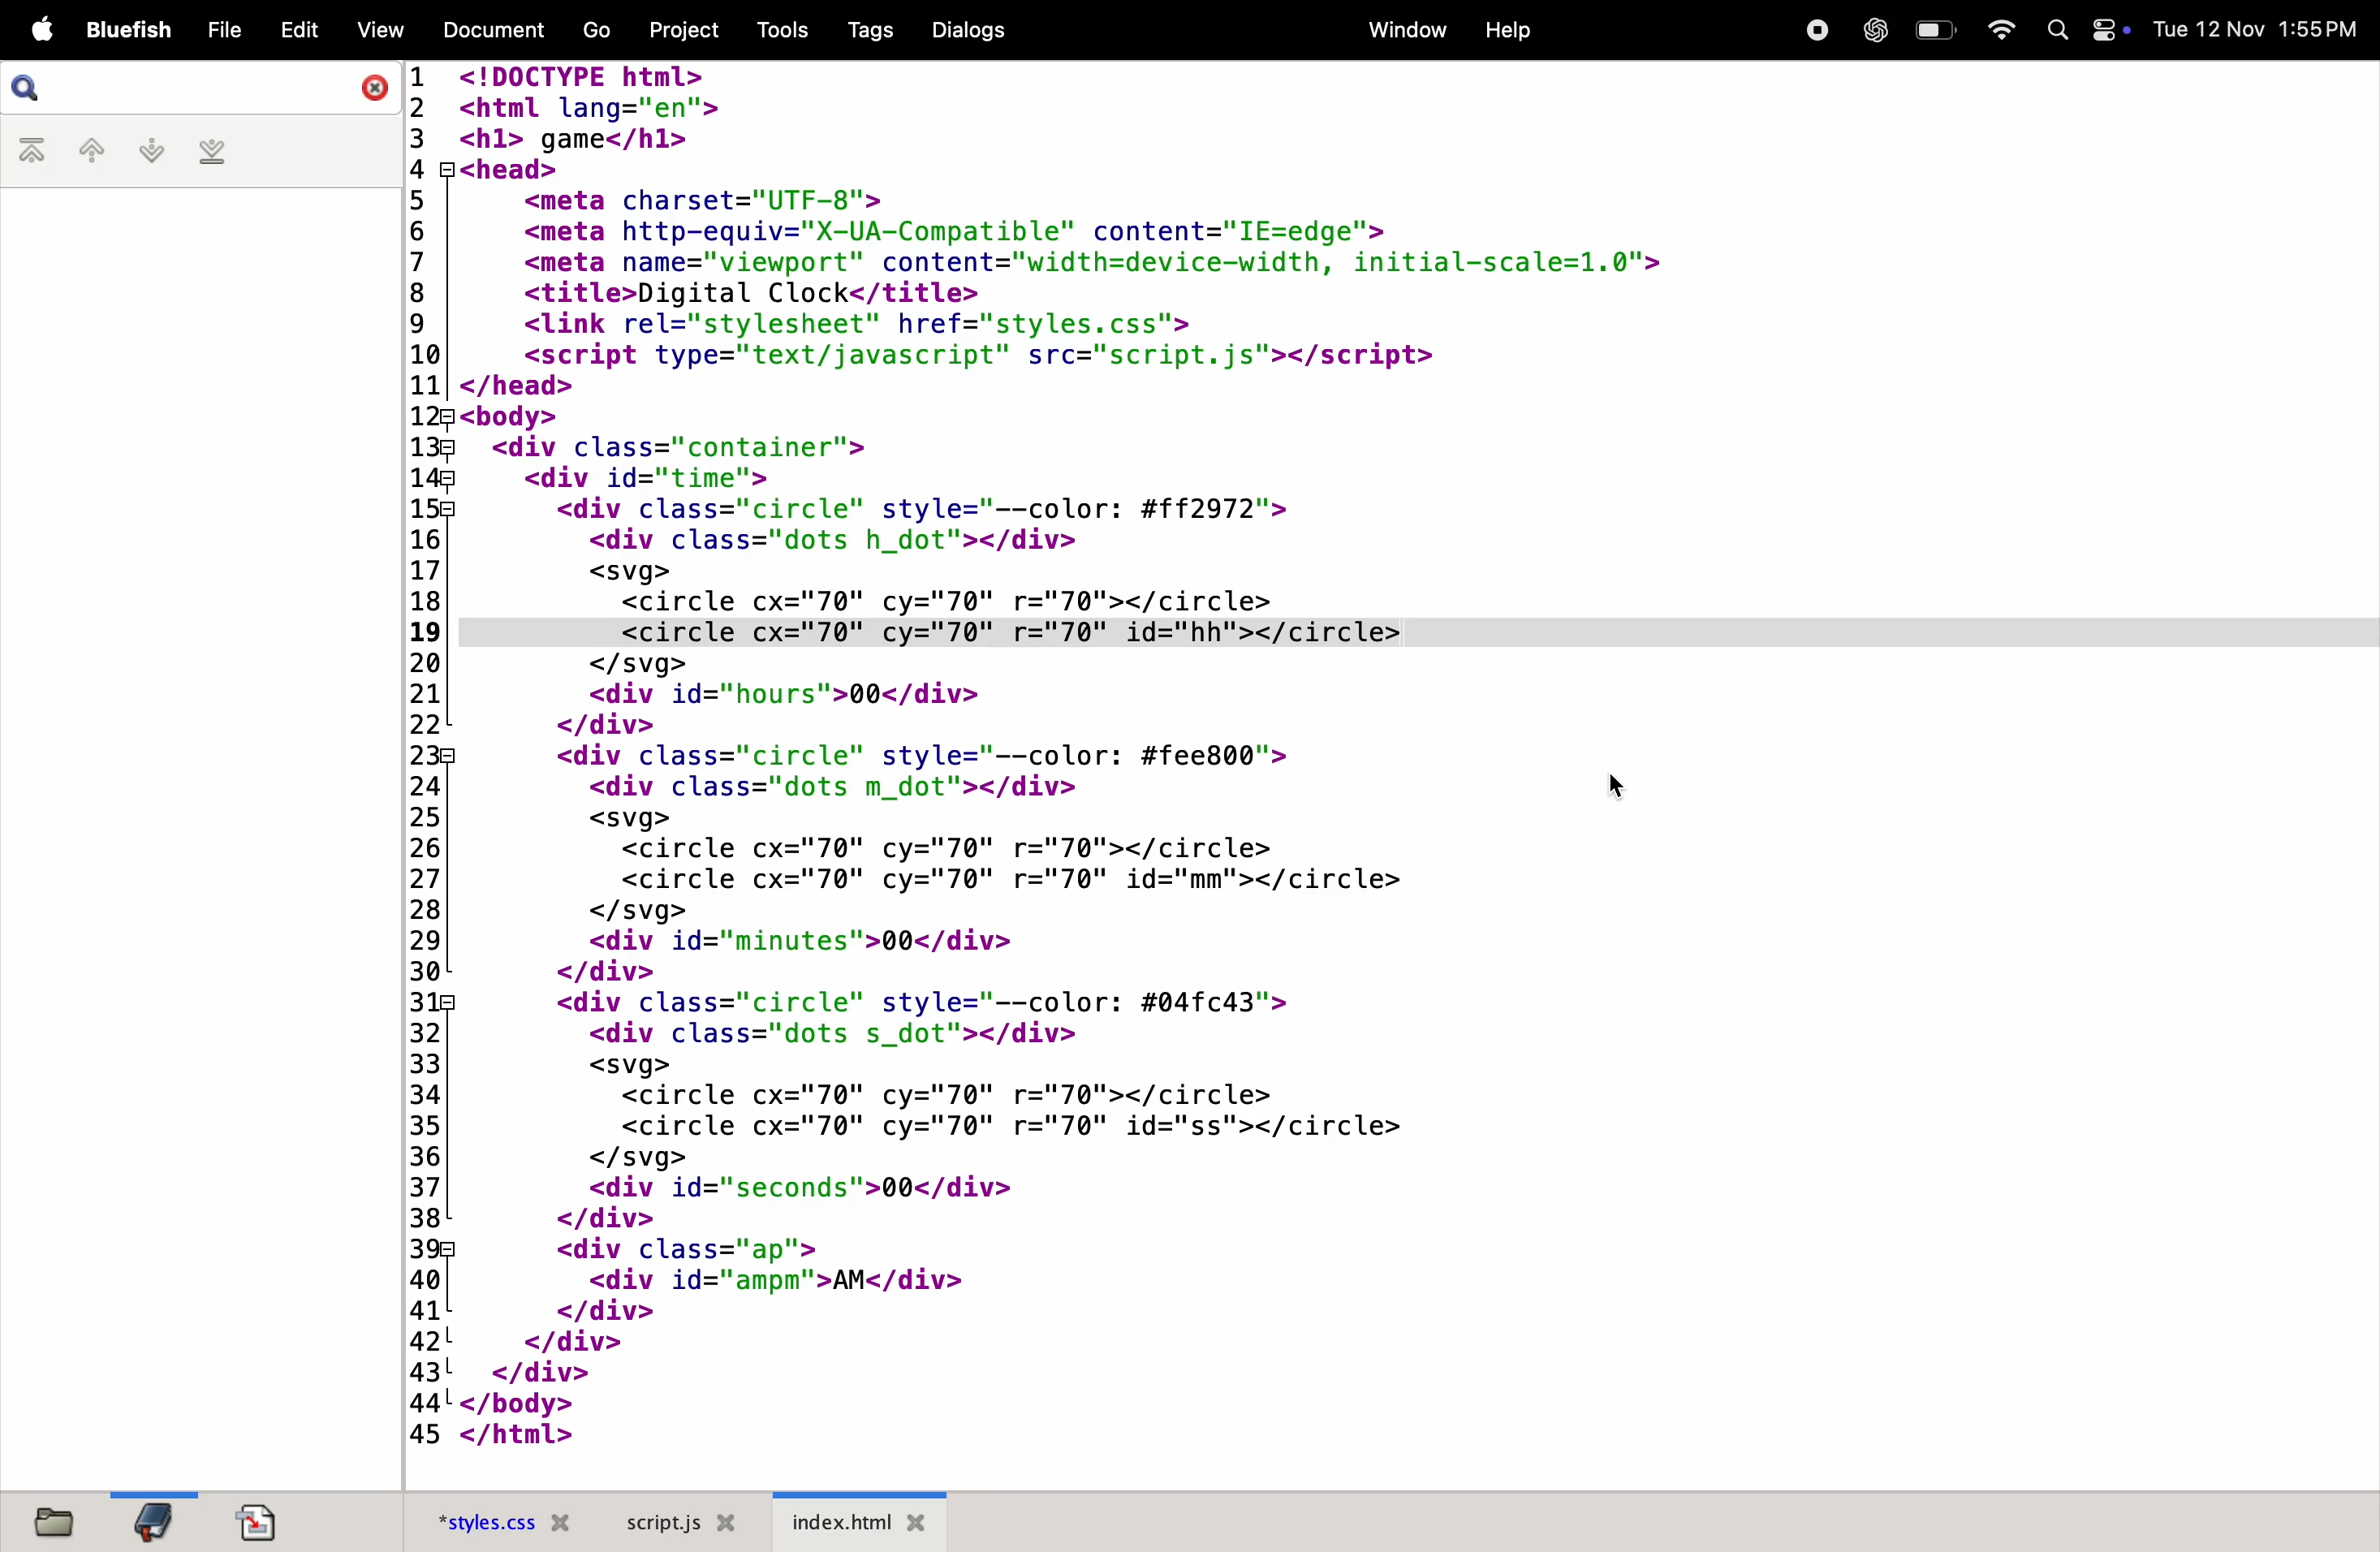 The image size is (2380, 1552). I want to click on chatgpt, so click(1870, 29).